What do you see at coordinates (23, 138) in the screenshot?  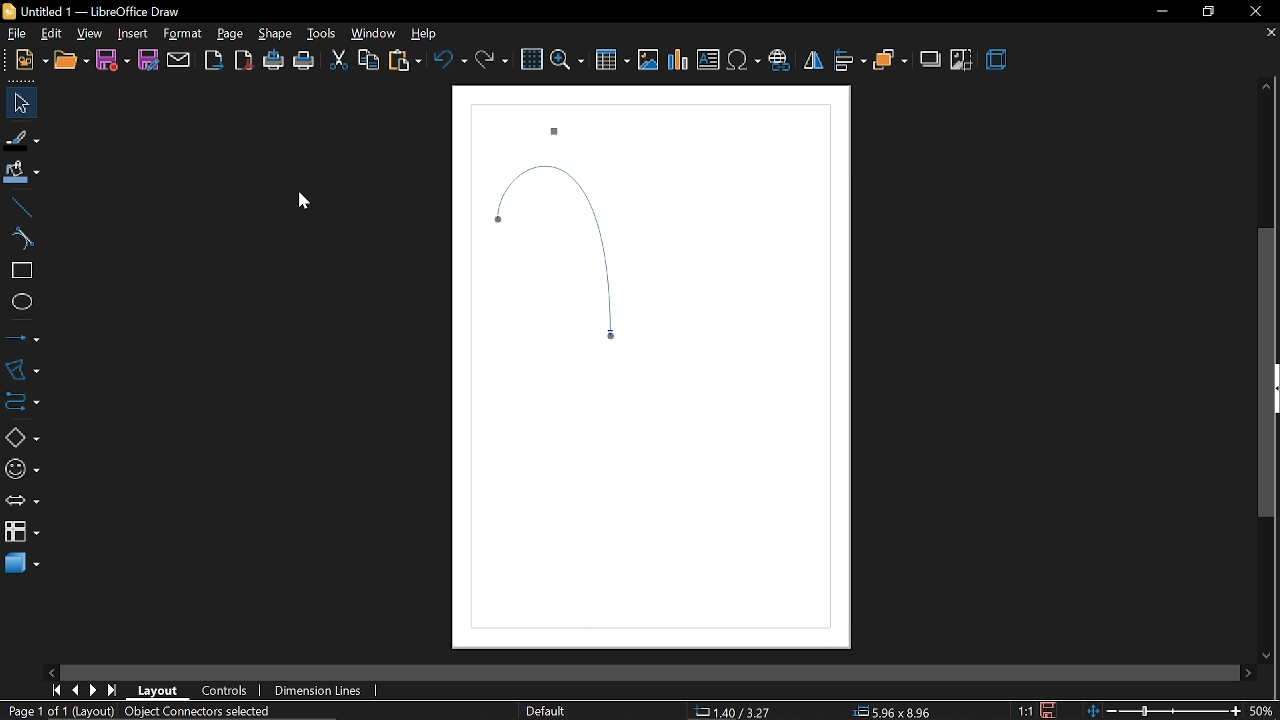 I see `fill line` at bounding box center [23, 138].